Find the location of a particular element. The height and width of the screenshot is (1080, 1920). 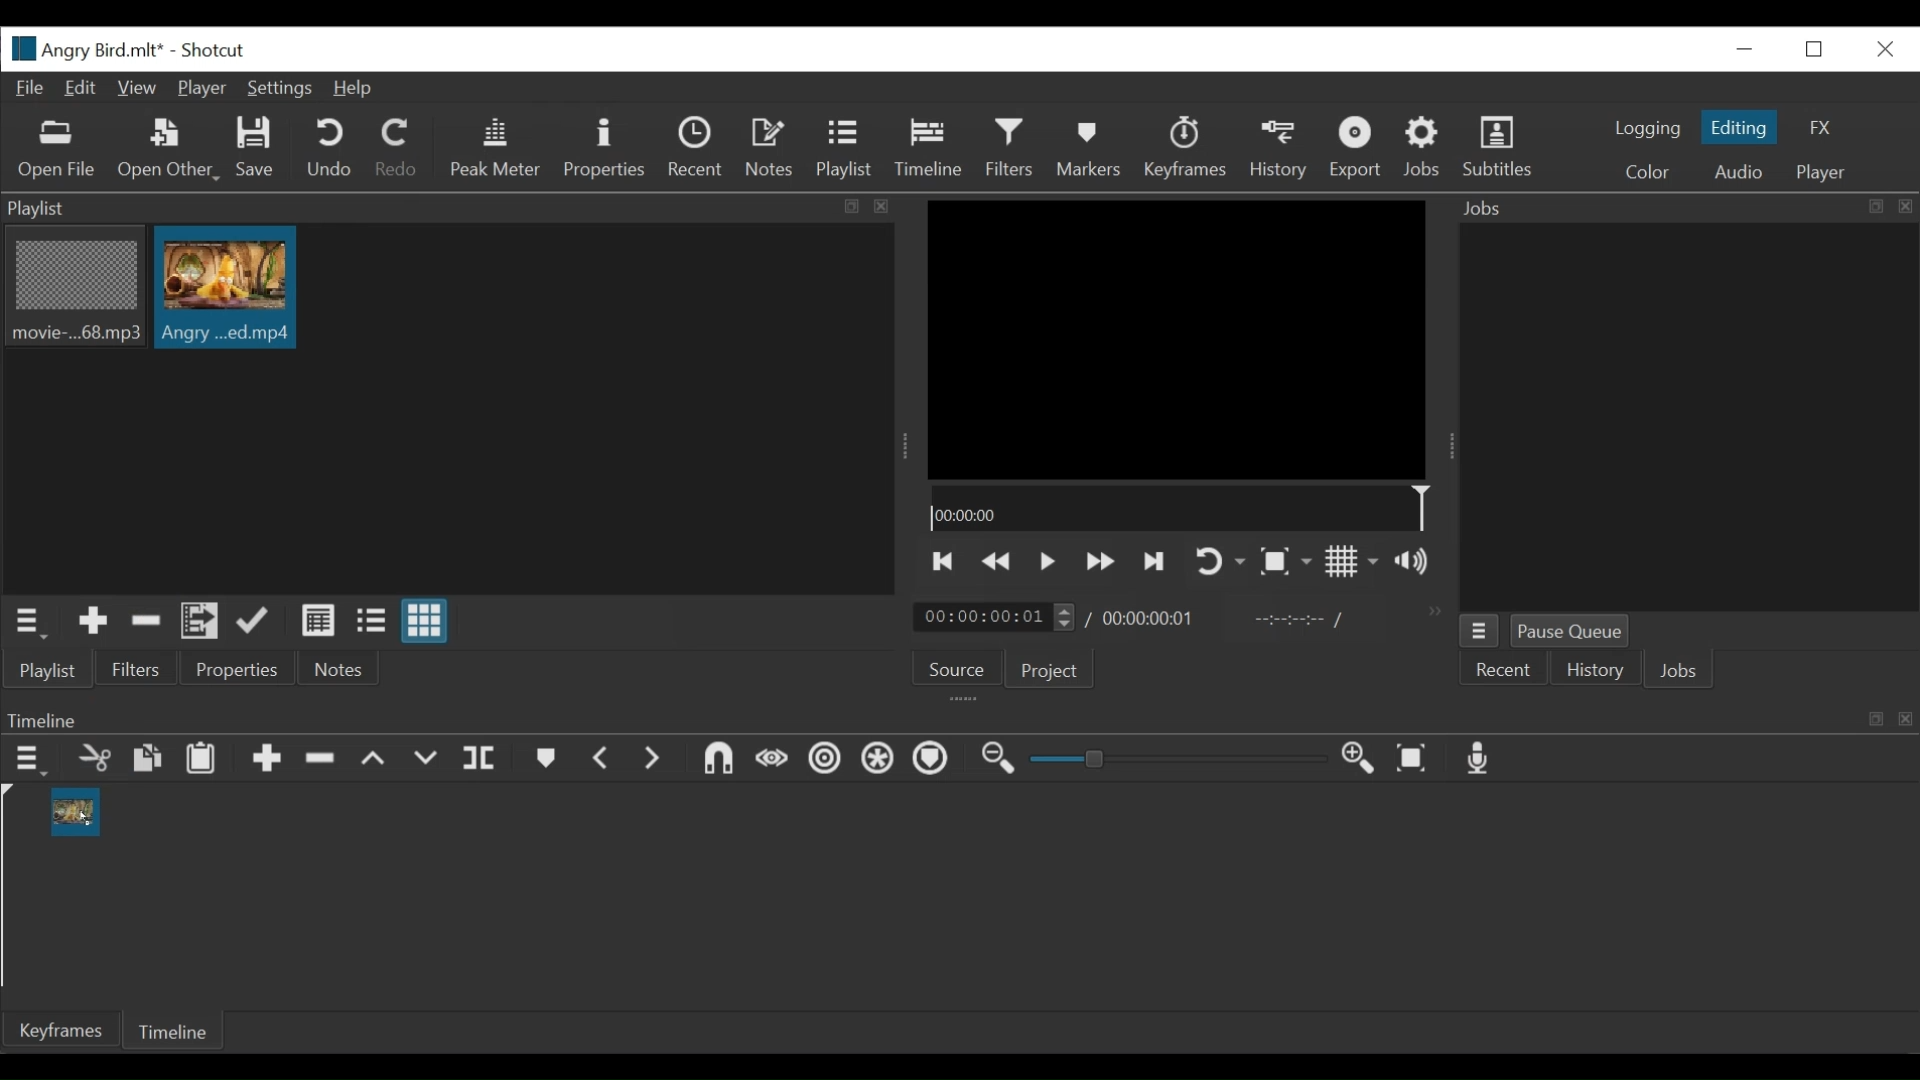

In point is located at coordinates (1299, 620).